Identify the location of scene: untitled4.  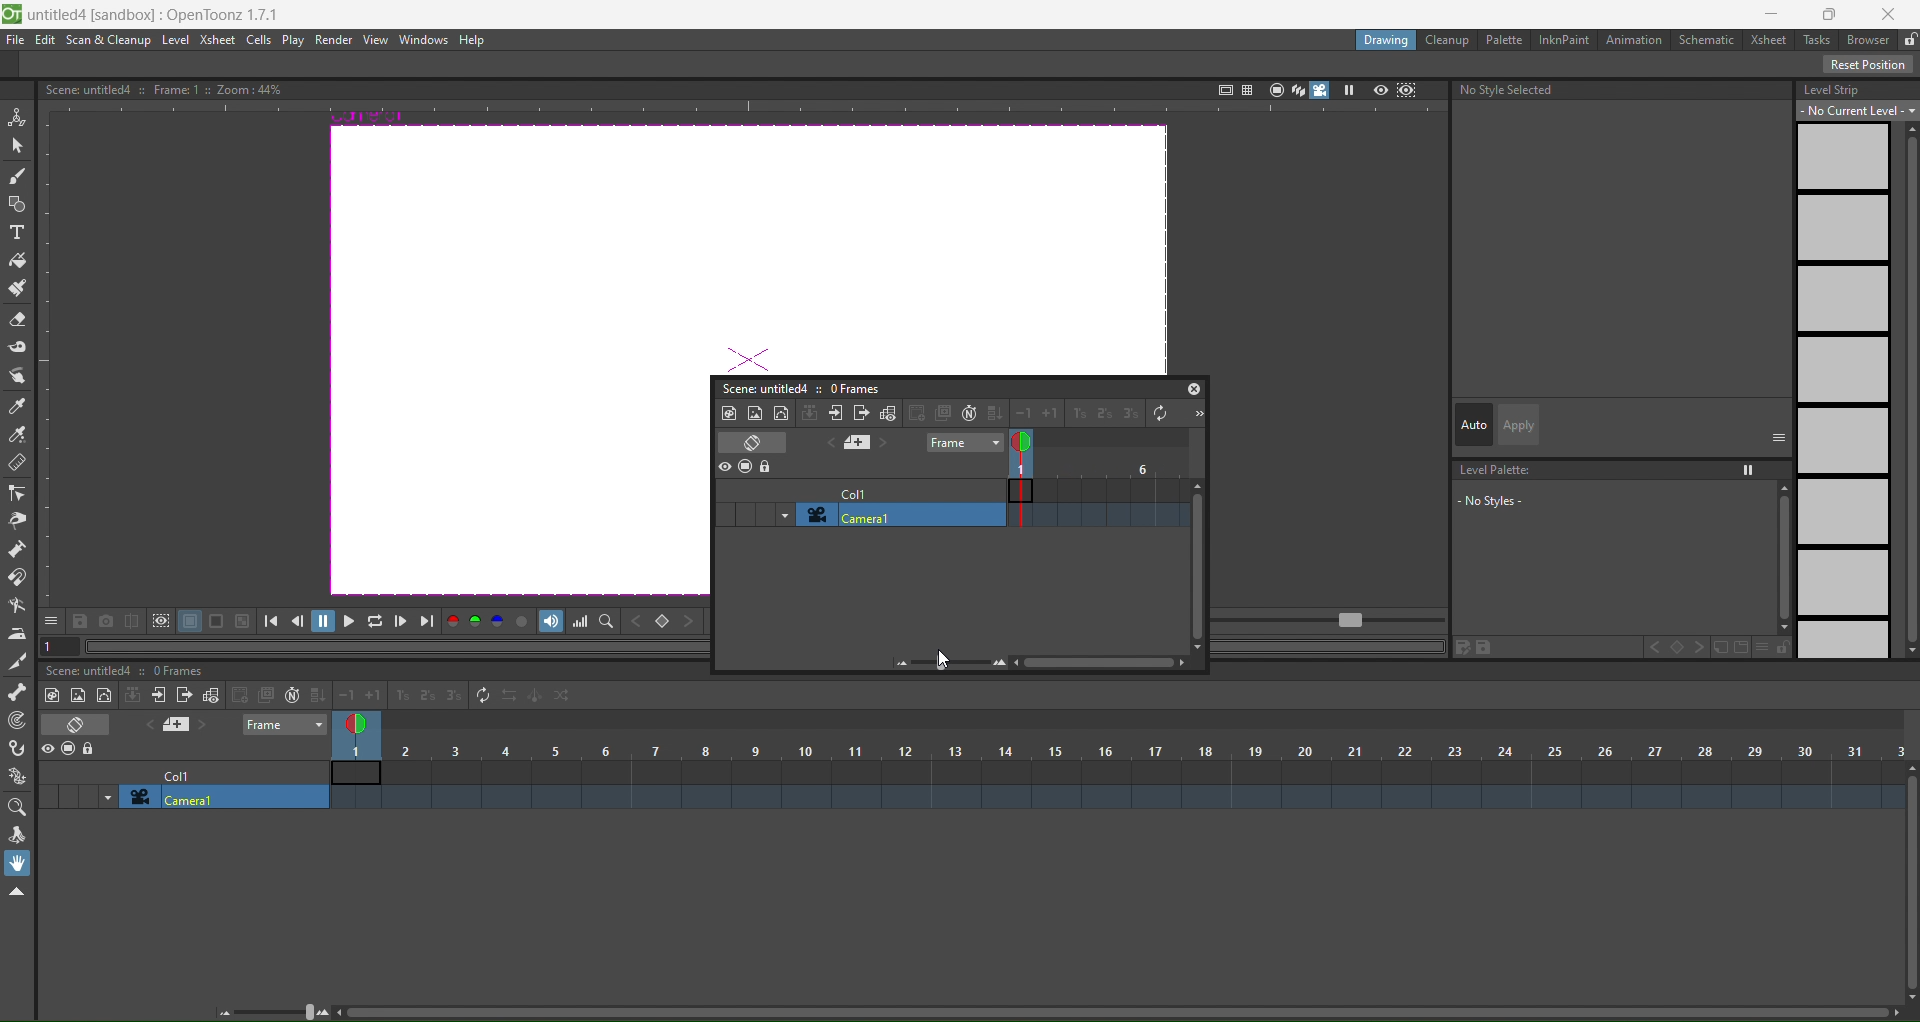
(761, 387).